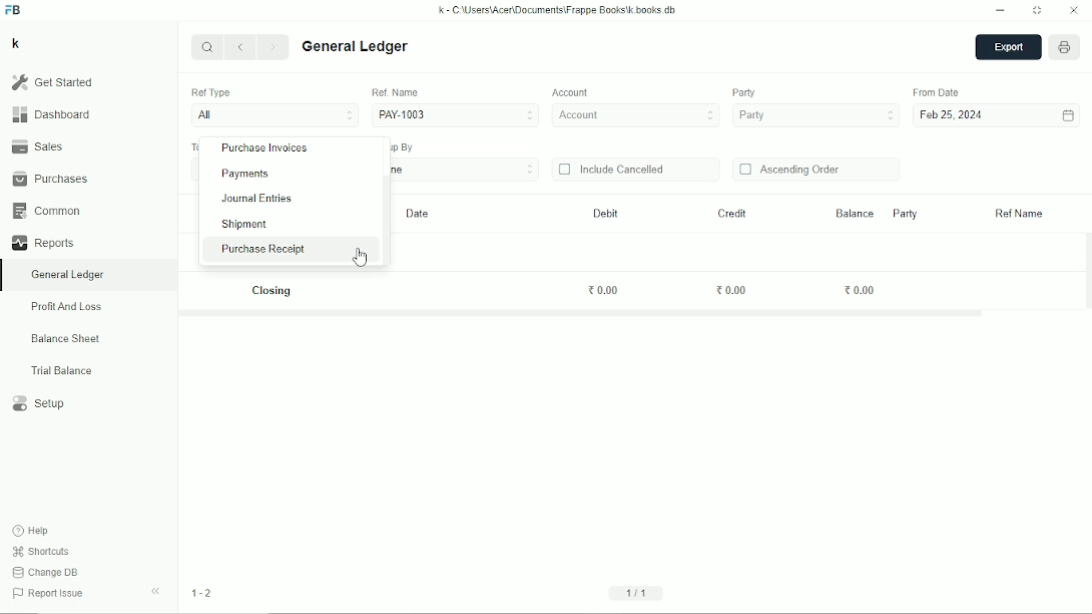 This screenshot has height=614, width=1092. Describe the element at coordinates (37, 145) in the screenshot. I see `Sales` at that location.